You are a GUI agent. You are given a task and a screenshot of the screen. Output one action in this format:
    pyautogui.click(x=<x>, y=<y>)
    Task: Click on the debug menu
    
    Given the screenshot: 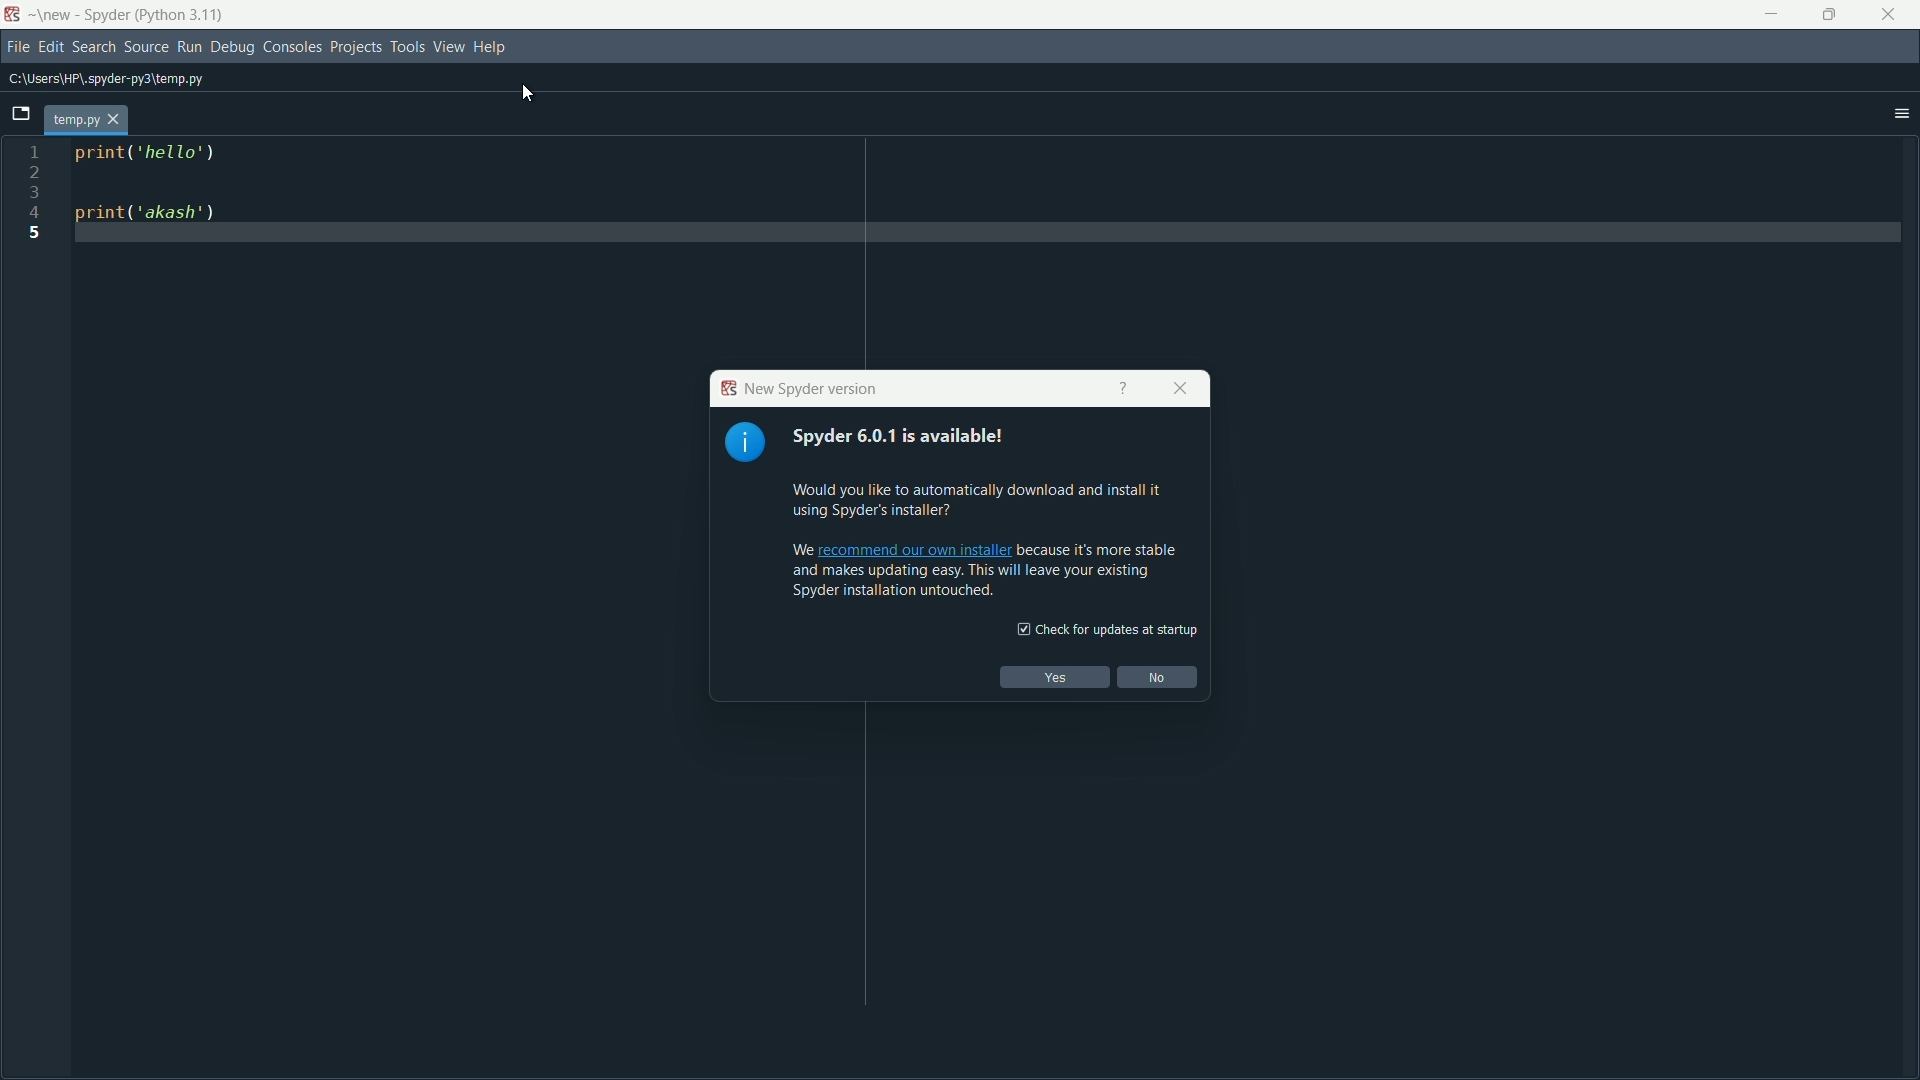 What is the action you would take?
    pyautogui.click(x=233, y=45)
    